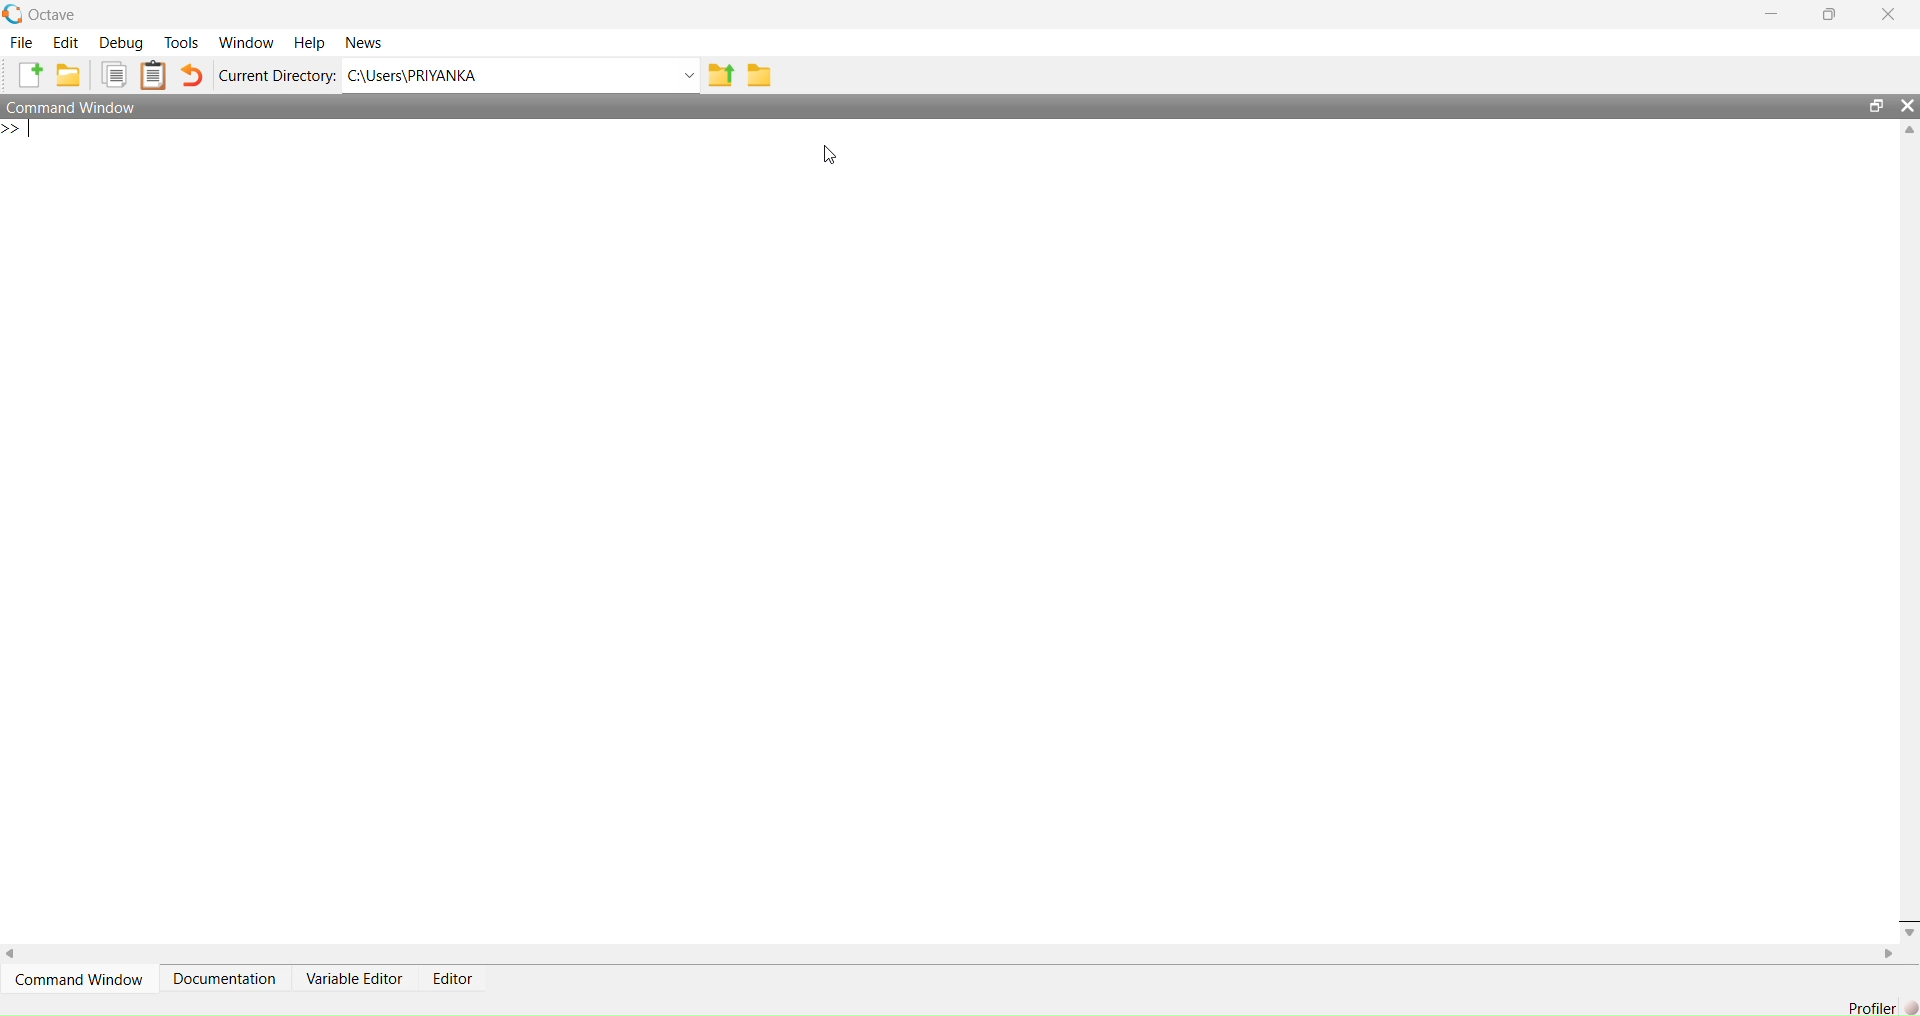 The image size is (1920, 1016). I want to click on Create a file, so click(28, 76).